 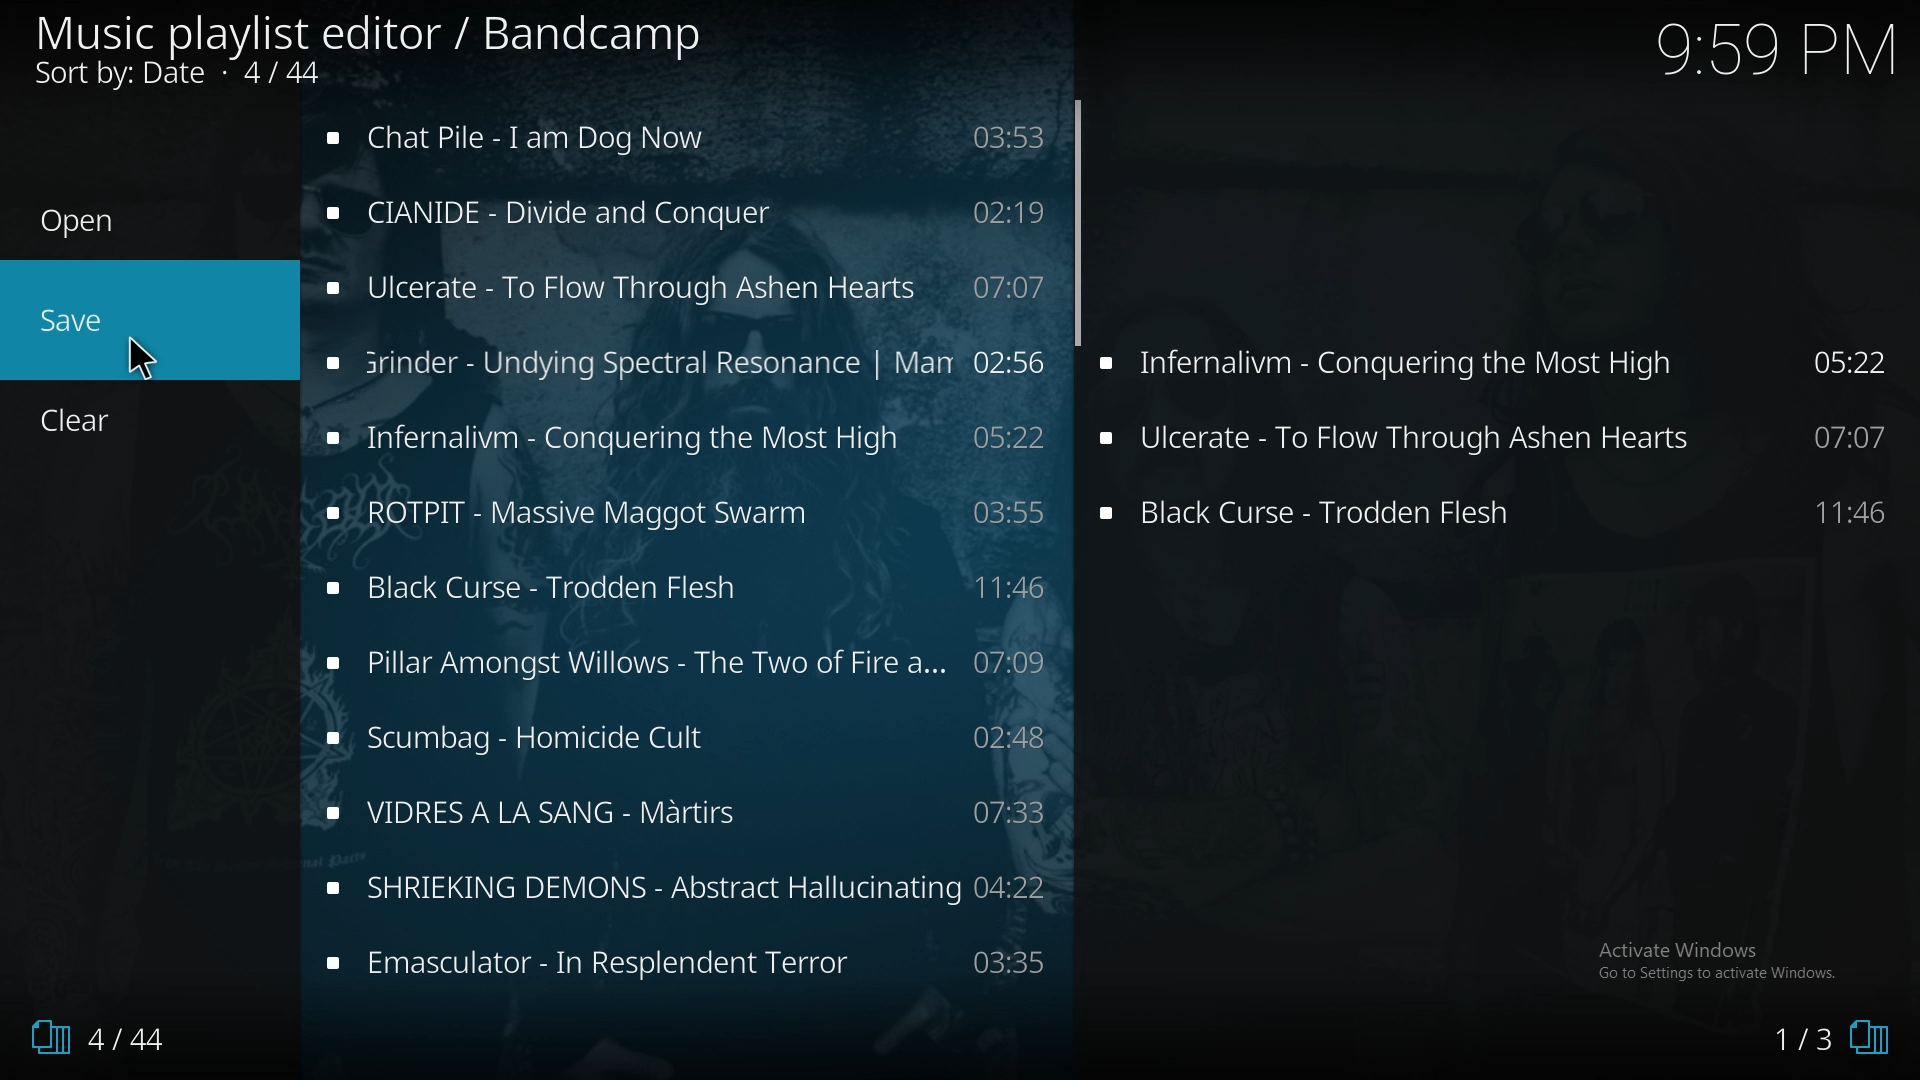 I want to click on 1/2, so click(x=1821, y=1042).